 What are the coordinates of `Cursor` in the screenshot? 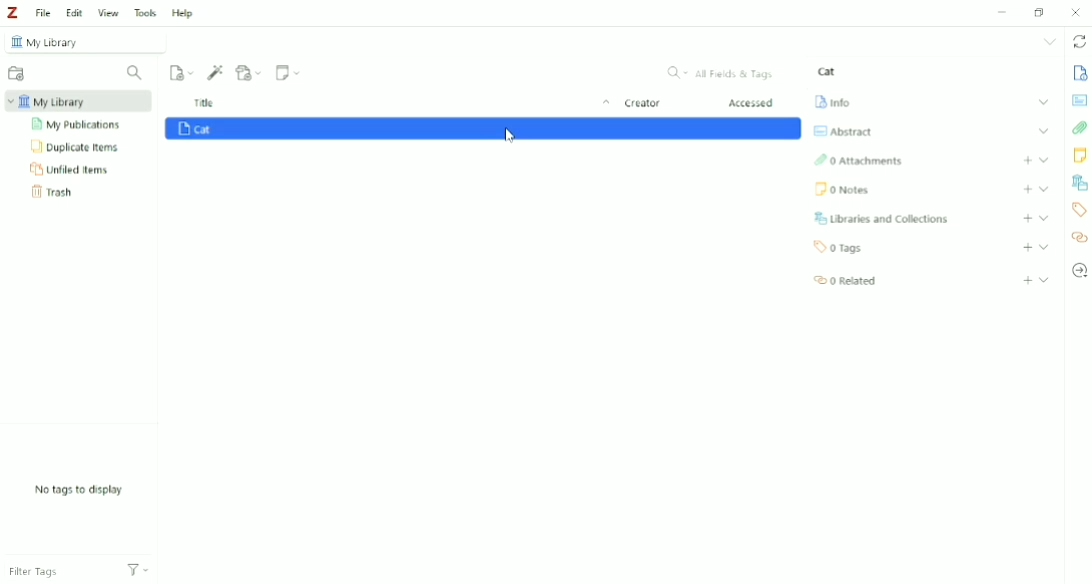 It's located at (511, 135).